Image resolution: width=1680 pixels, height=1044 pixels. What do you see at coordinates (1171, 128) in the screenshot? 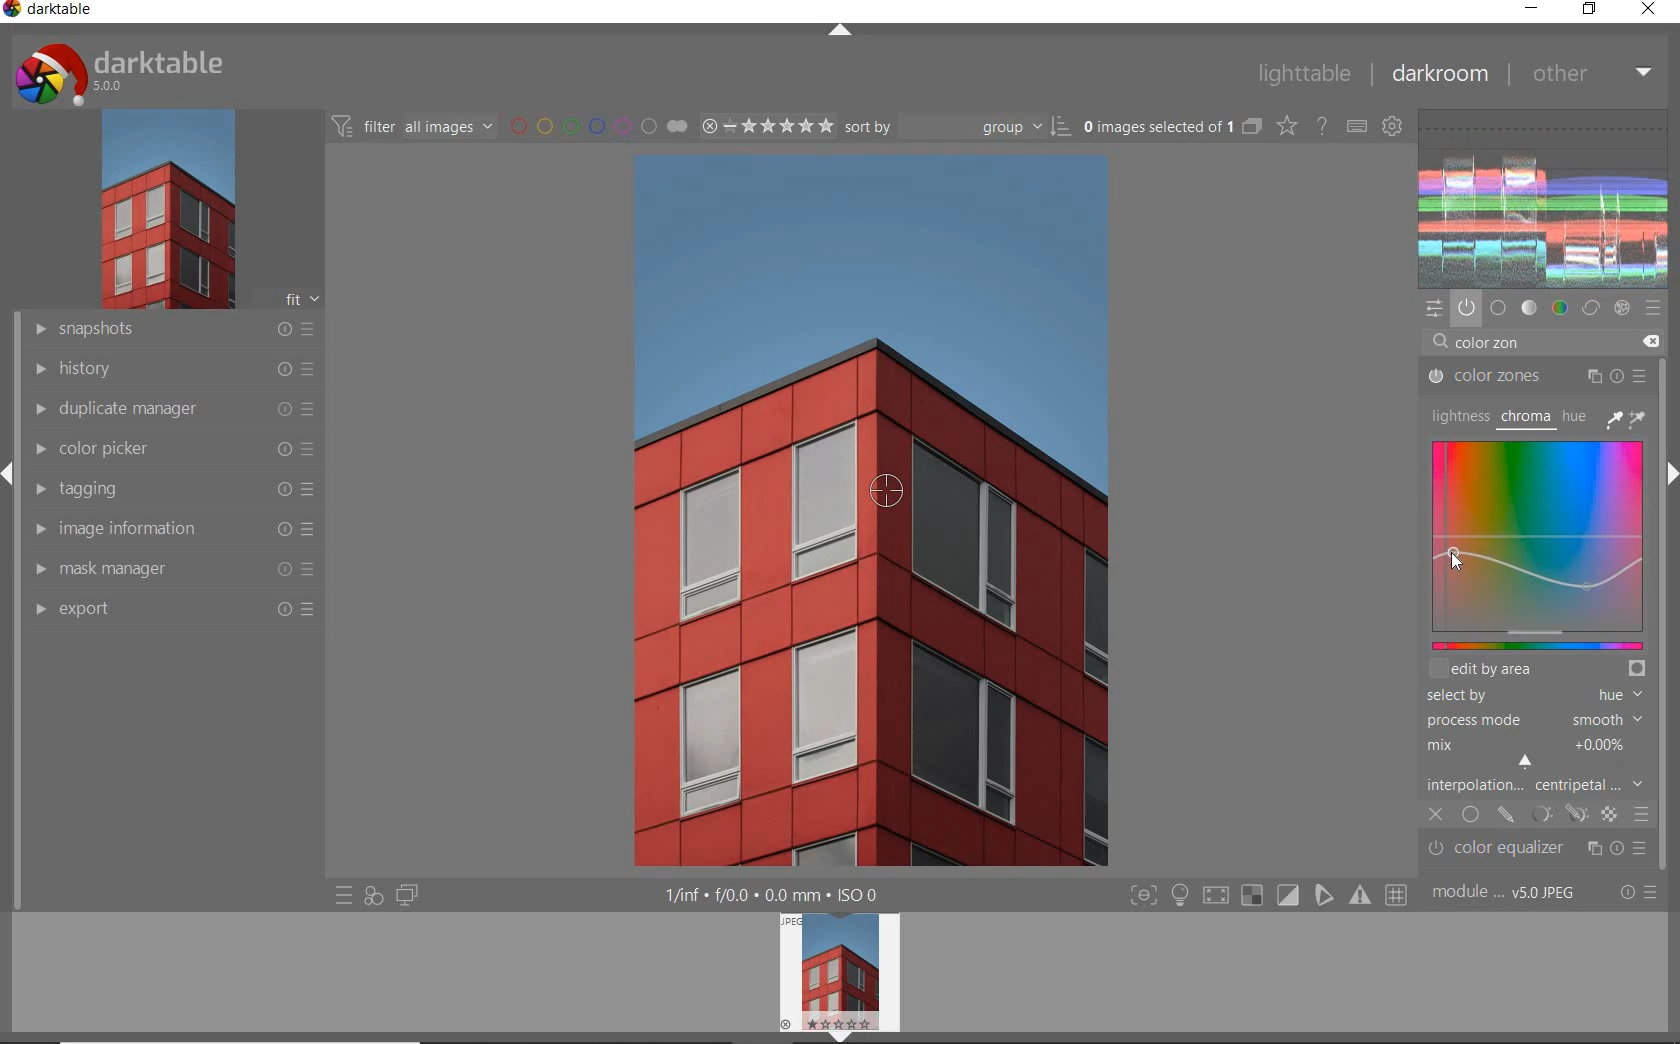
I see `selected images` at bounding box center [1171, 128].